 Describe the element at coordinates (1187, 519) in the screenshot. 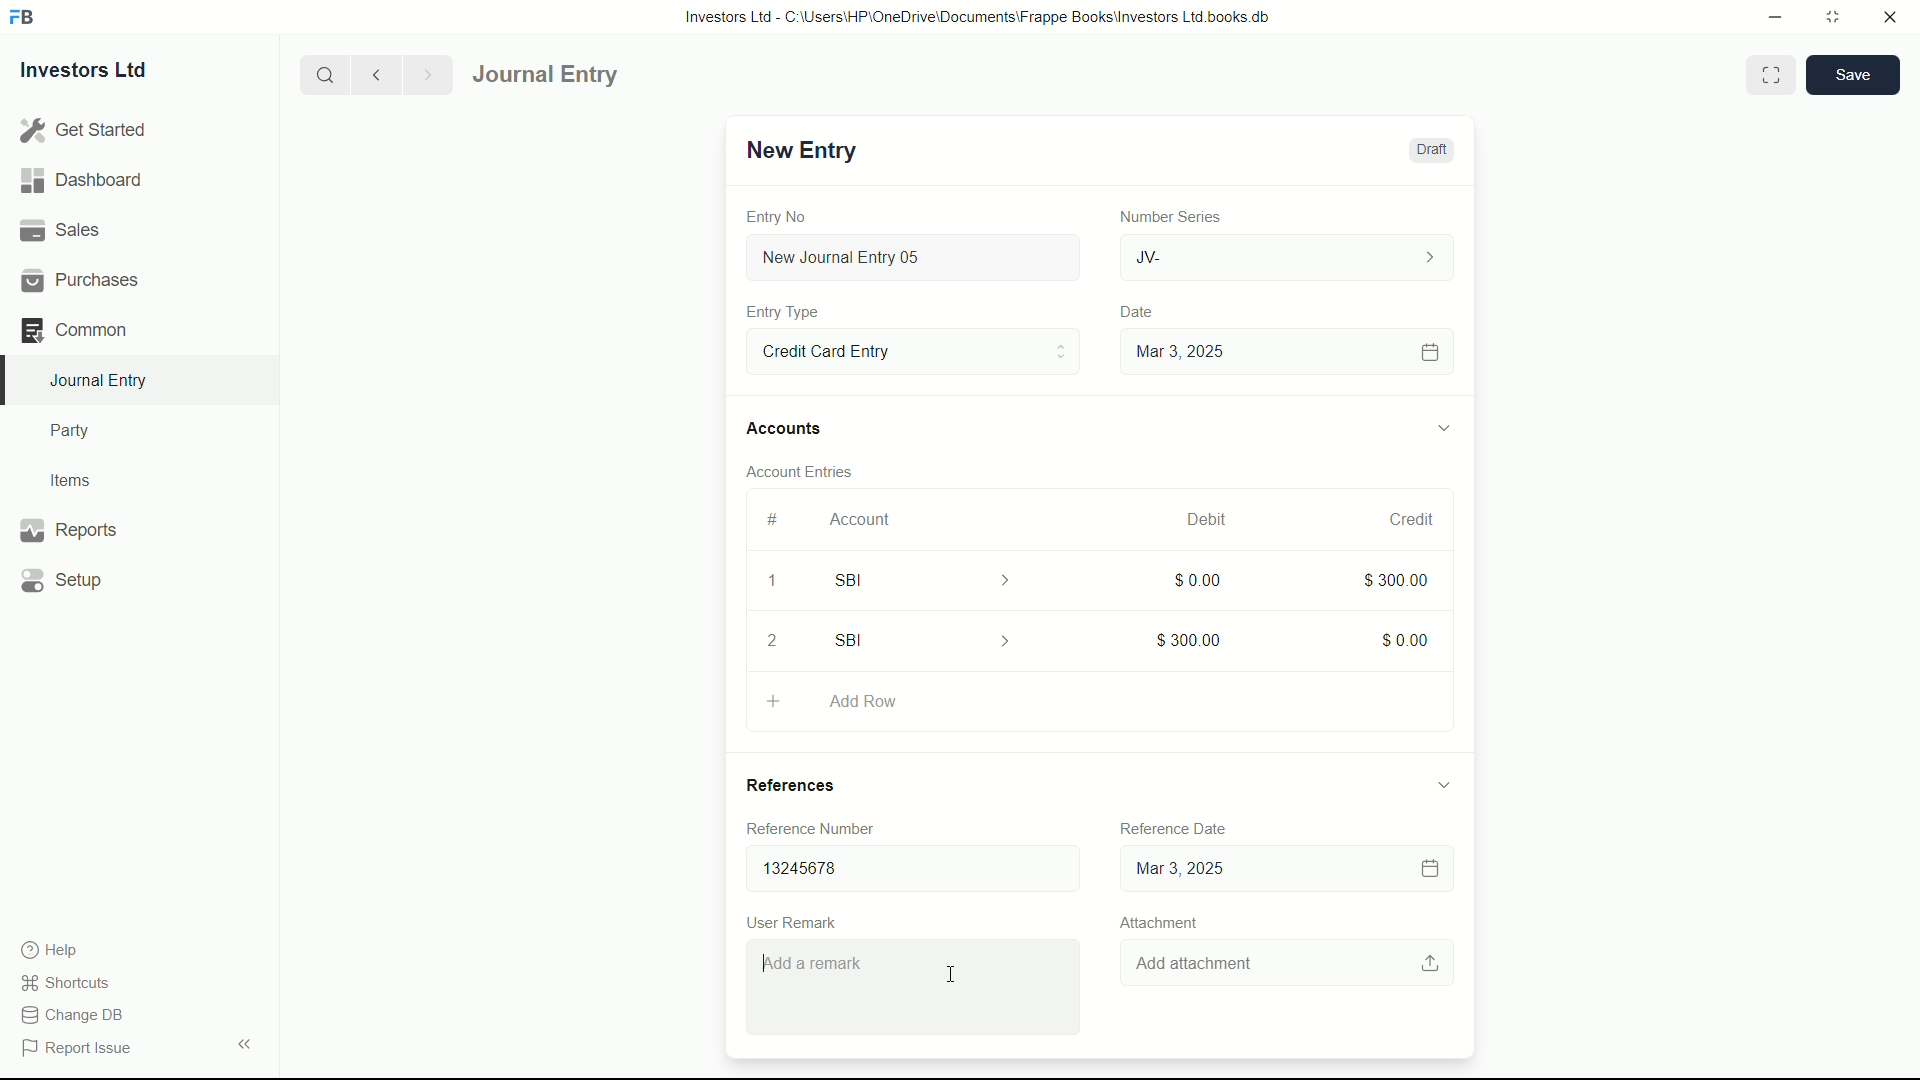

I see `March, 2025` at that location.